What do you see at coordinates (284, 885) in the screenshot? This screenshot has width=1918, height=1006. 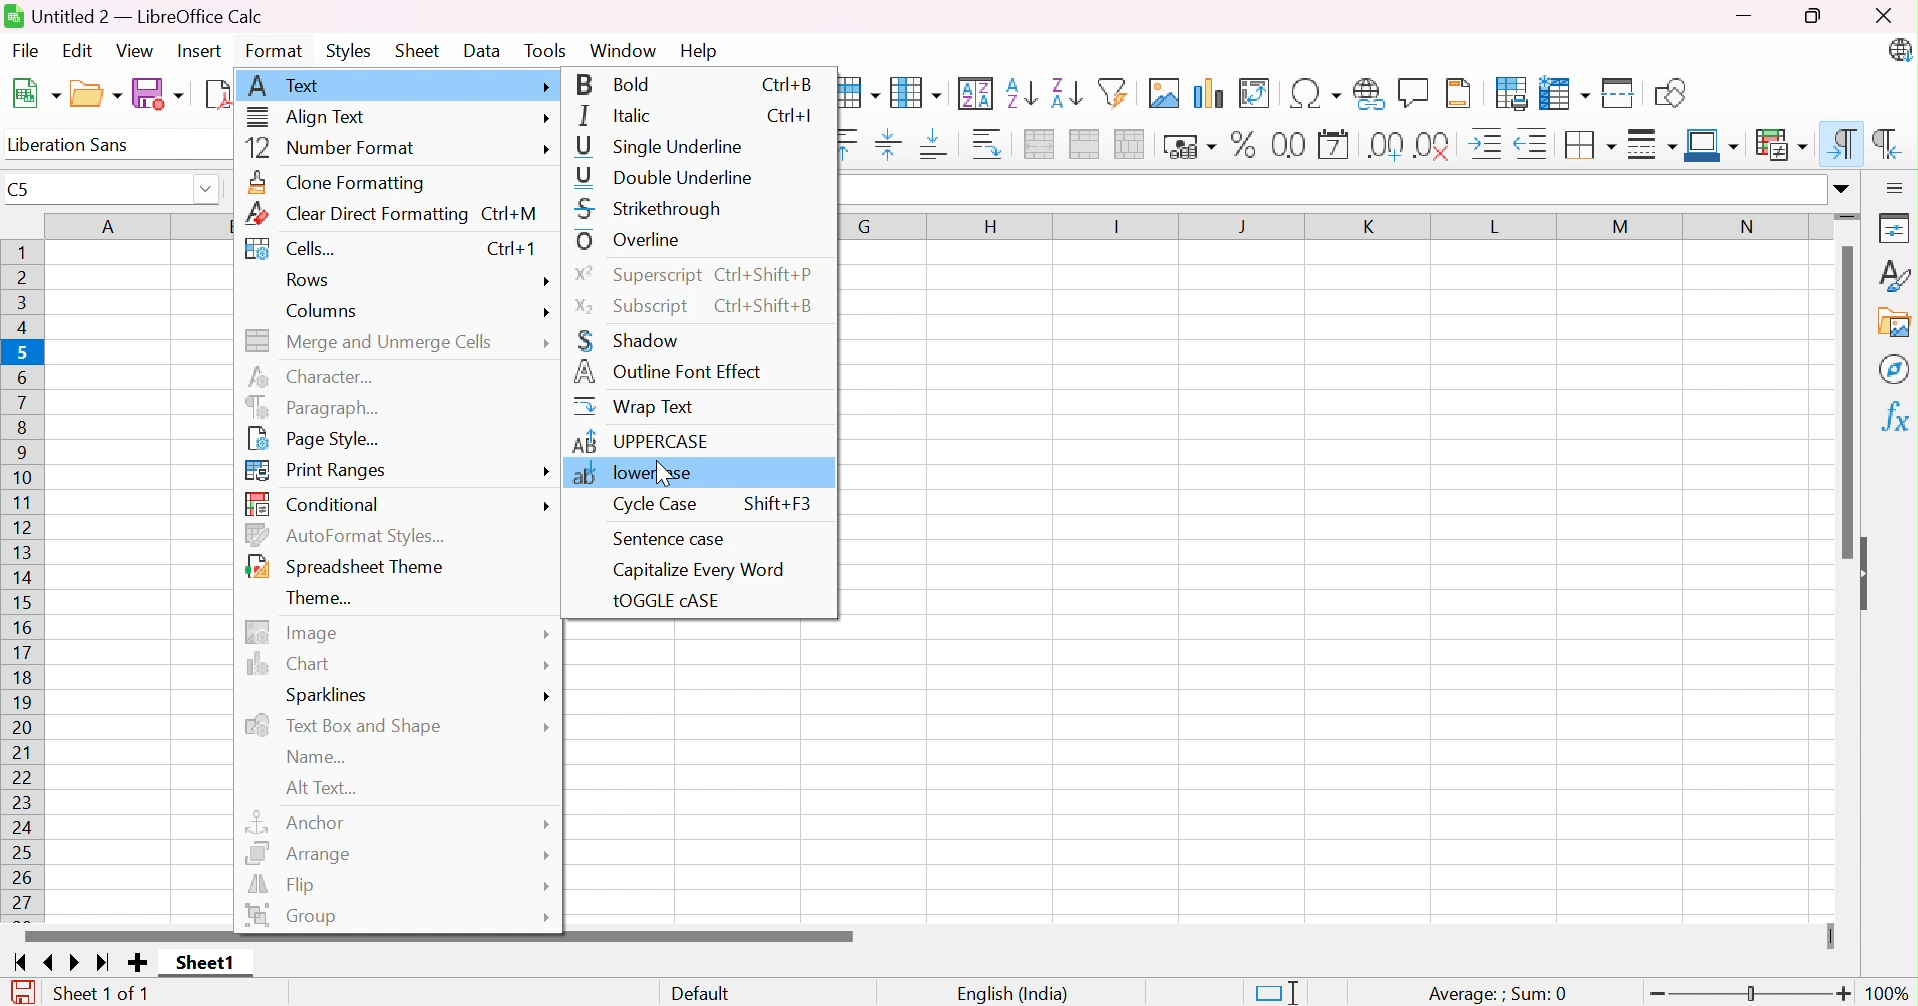 I see `Flip` at bounding box center [284, 885].